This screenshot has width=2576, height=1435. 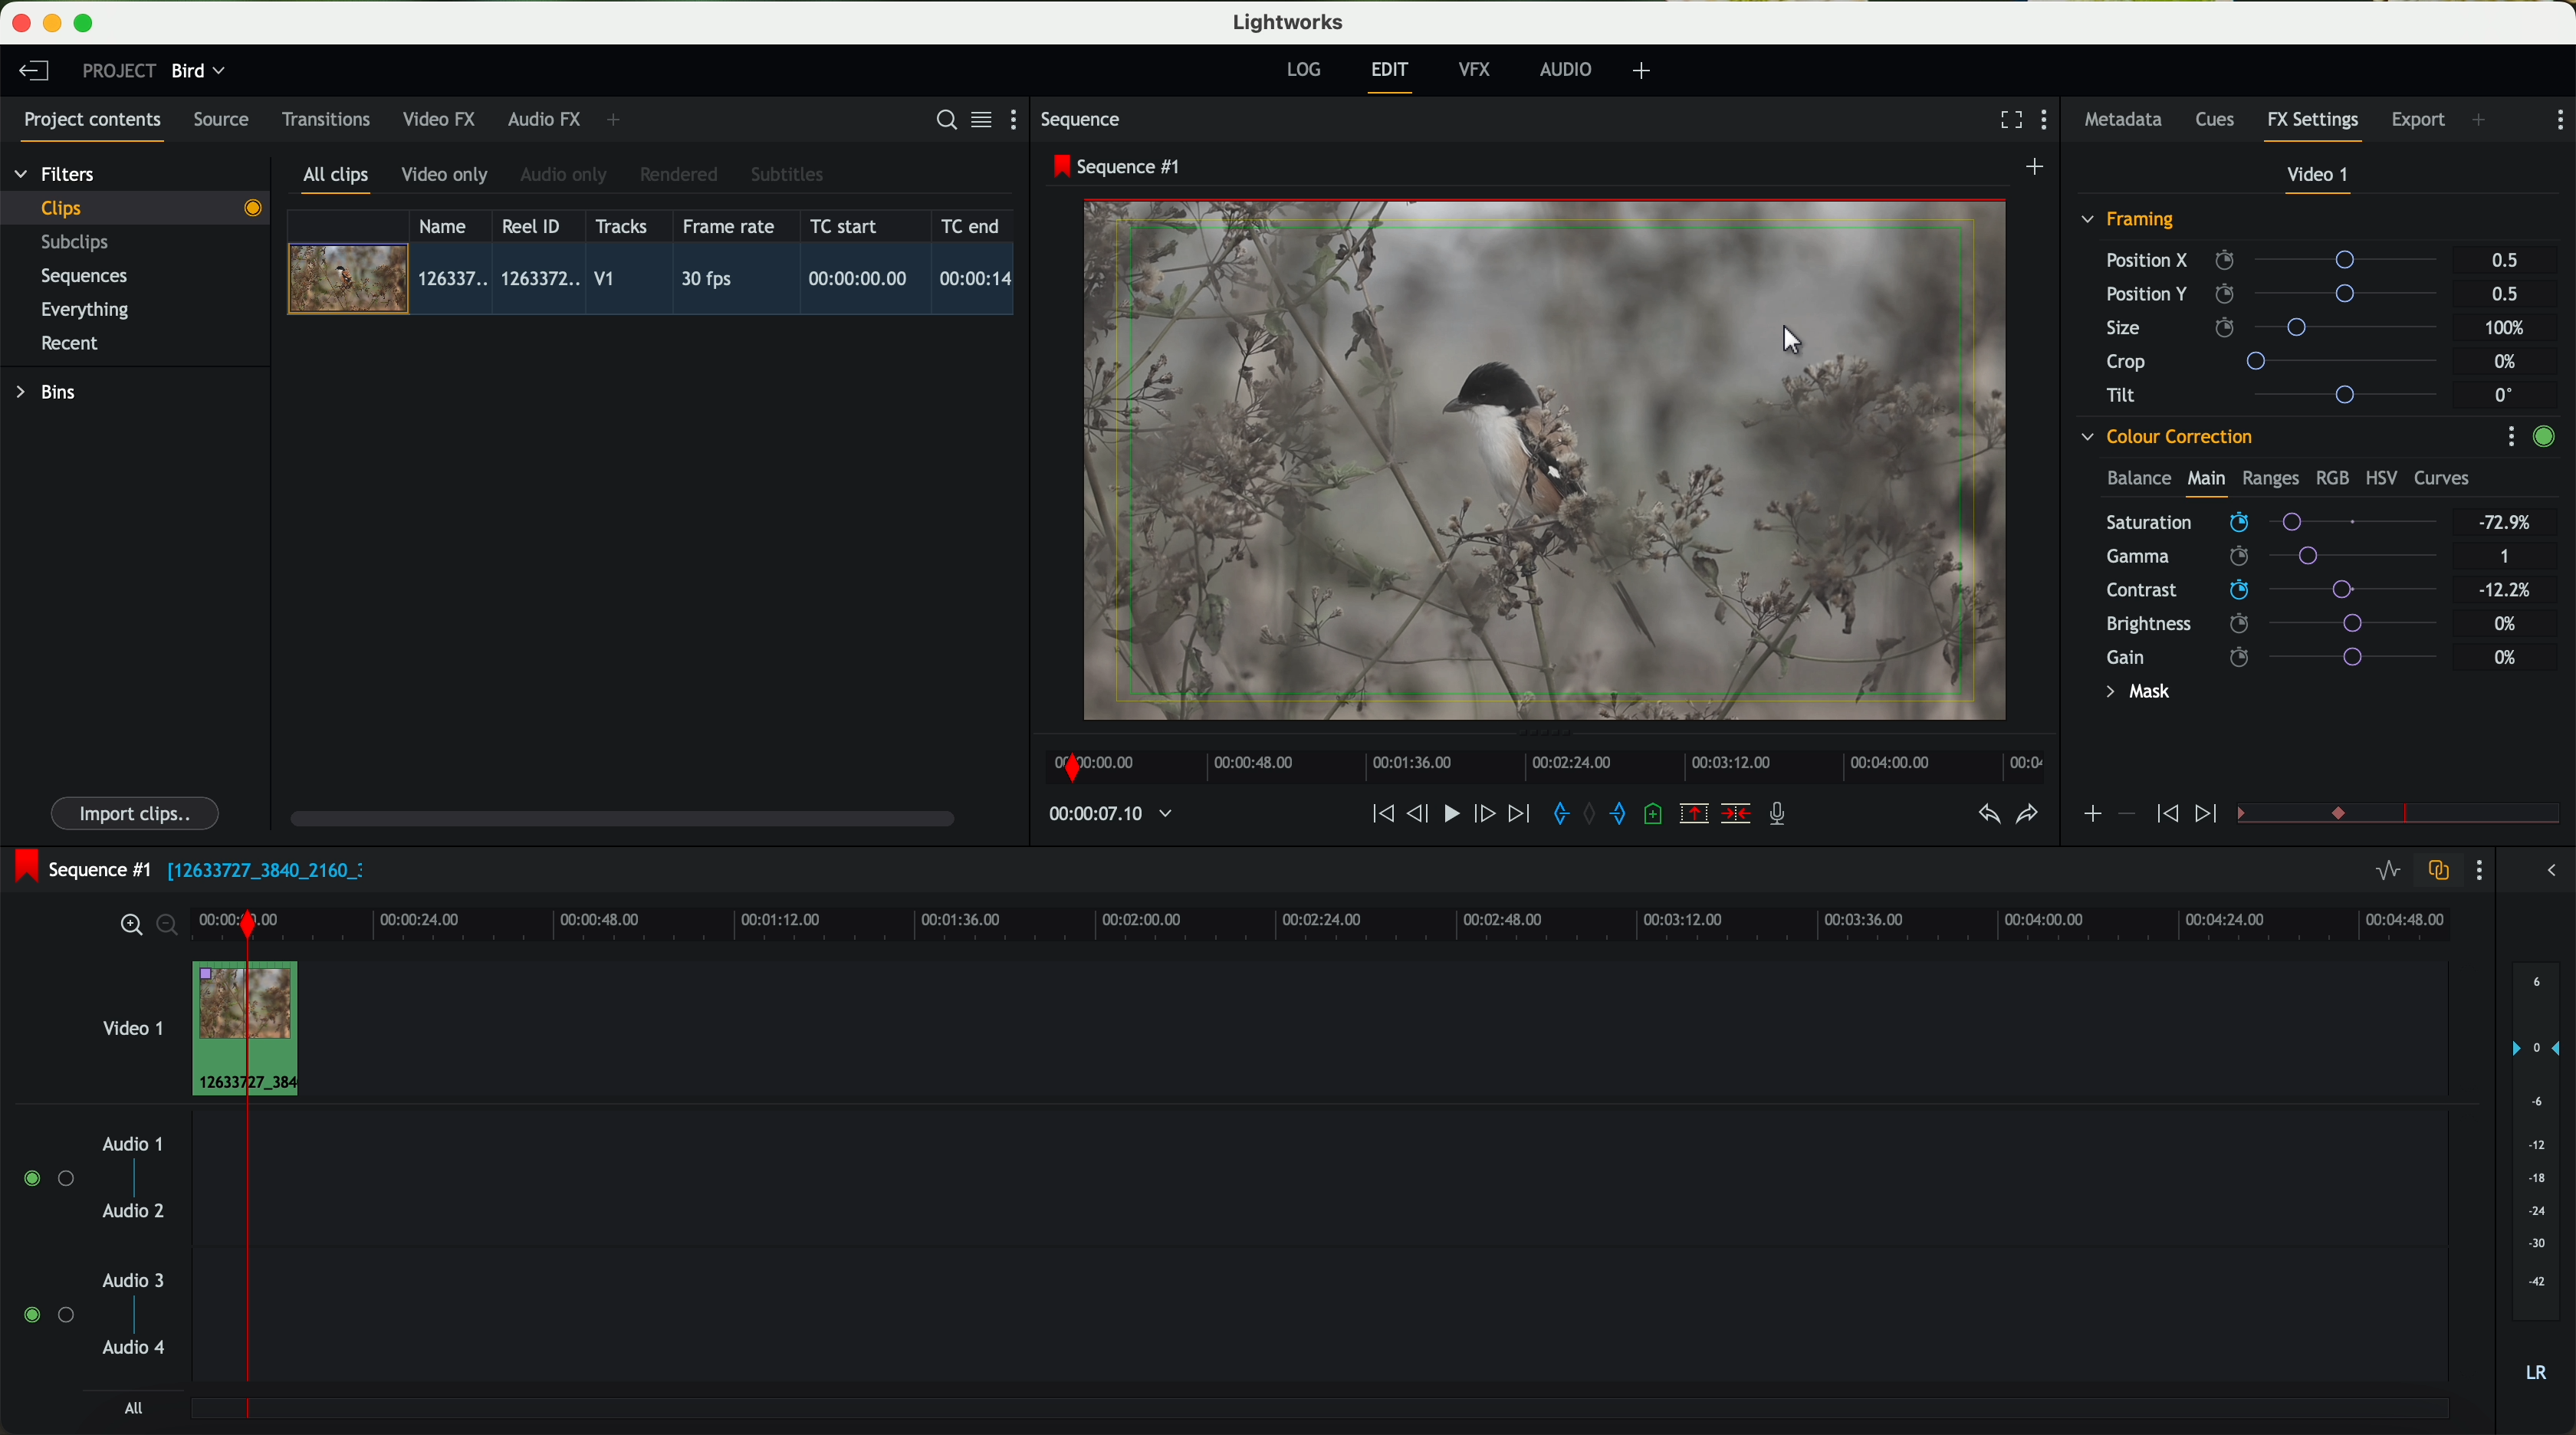 I want to click on click on stop, so click(x=1455, y=818).